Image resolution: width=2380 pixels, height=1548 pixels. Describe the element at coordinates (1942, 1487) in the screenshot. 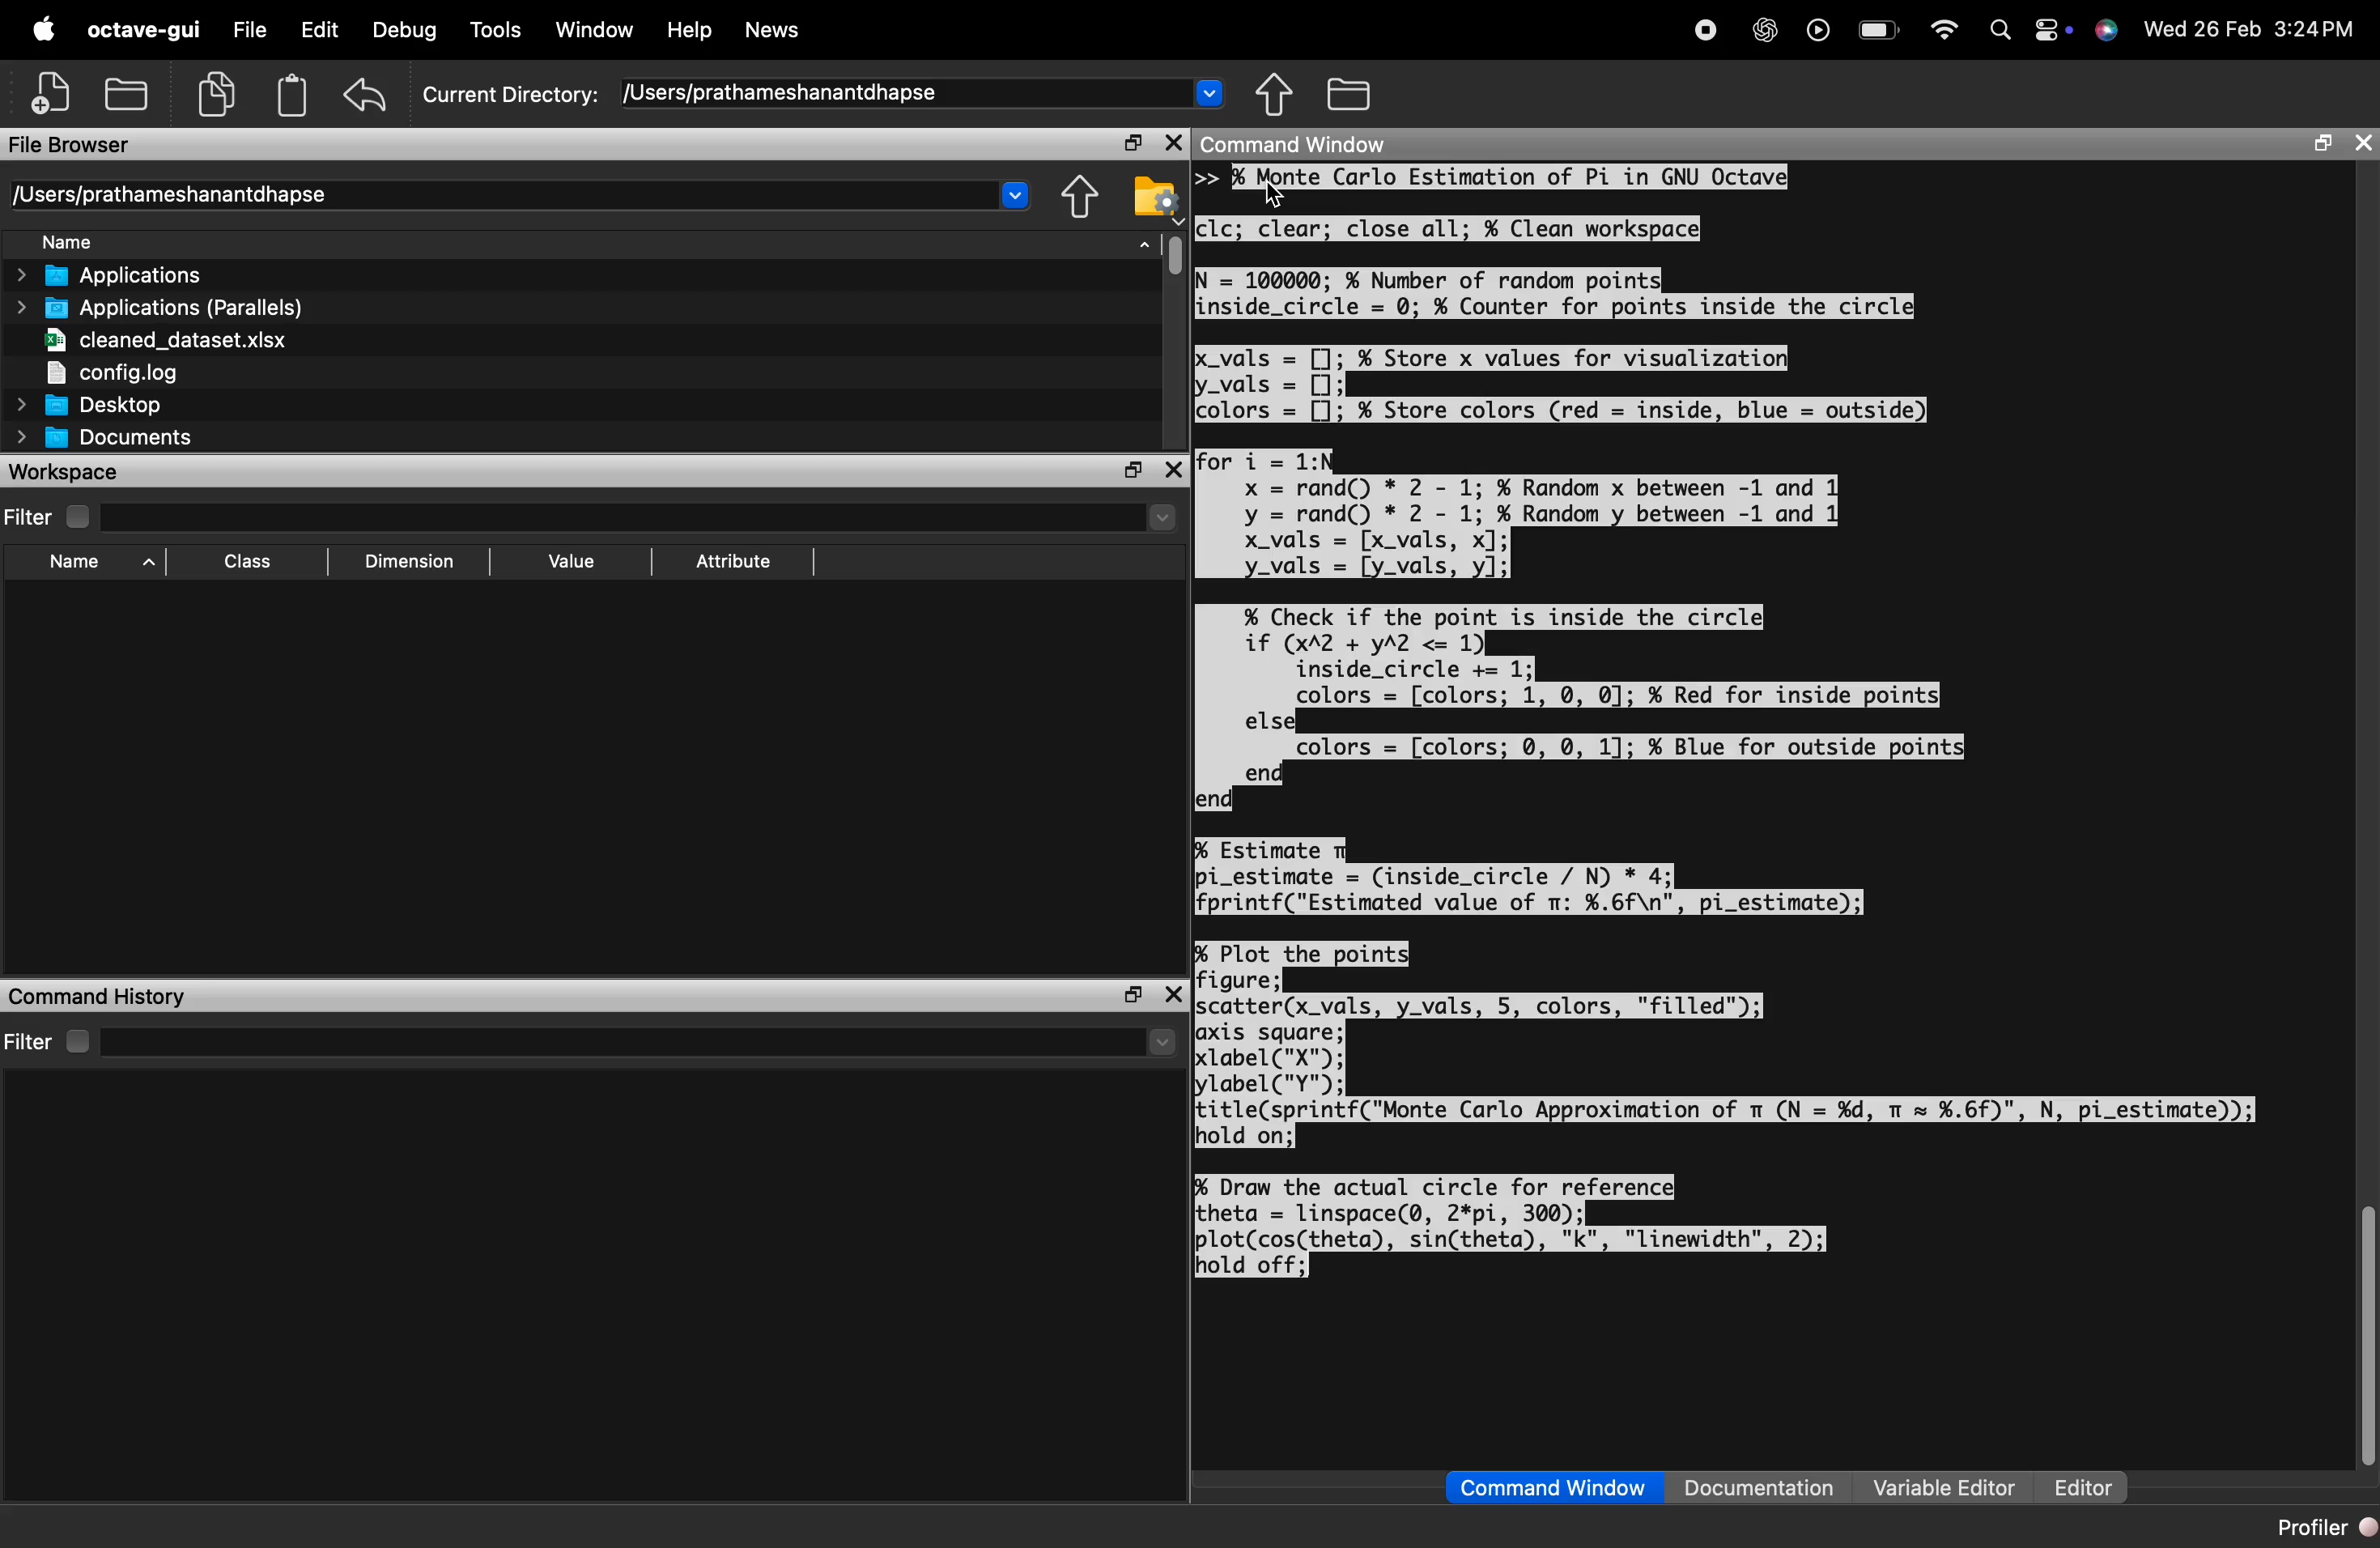

I see `Variable Editor` at that location.